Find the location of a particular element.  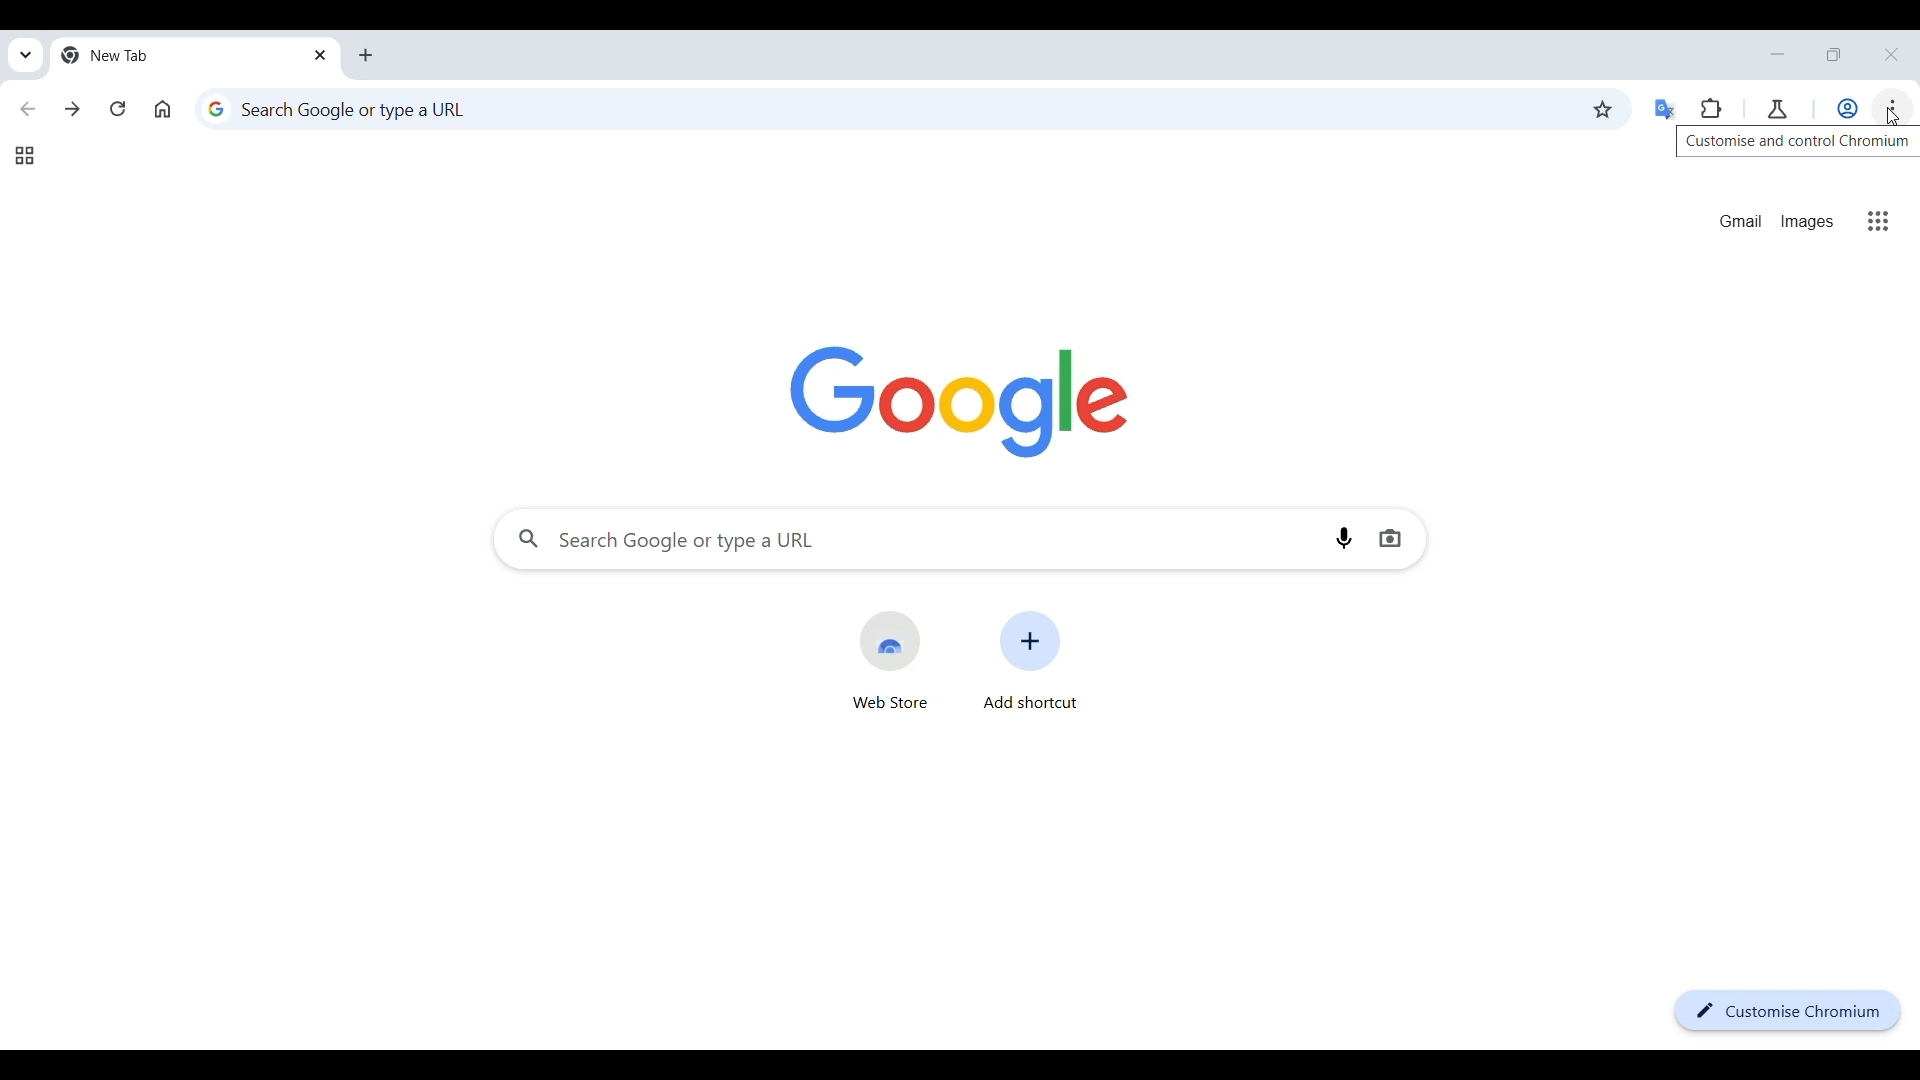

Extensions is located at coordinates (1711, 109).